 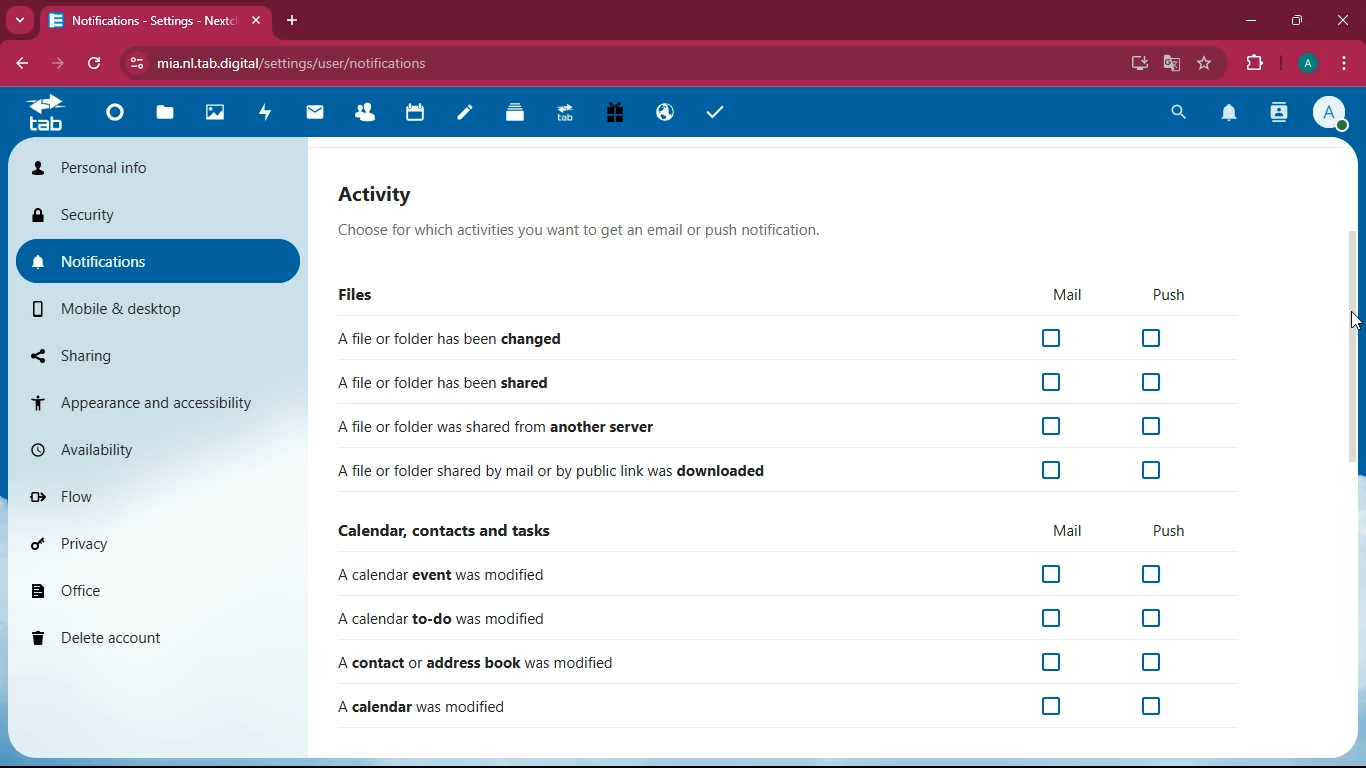 What do you see at coordinates (1349, 343) in the screenshot?
I see `scroll bar` at bounding box center [1349, 343].